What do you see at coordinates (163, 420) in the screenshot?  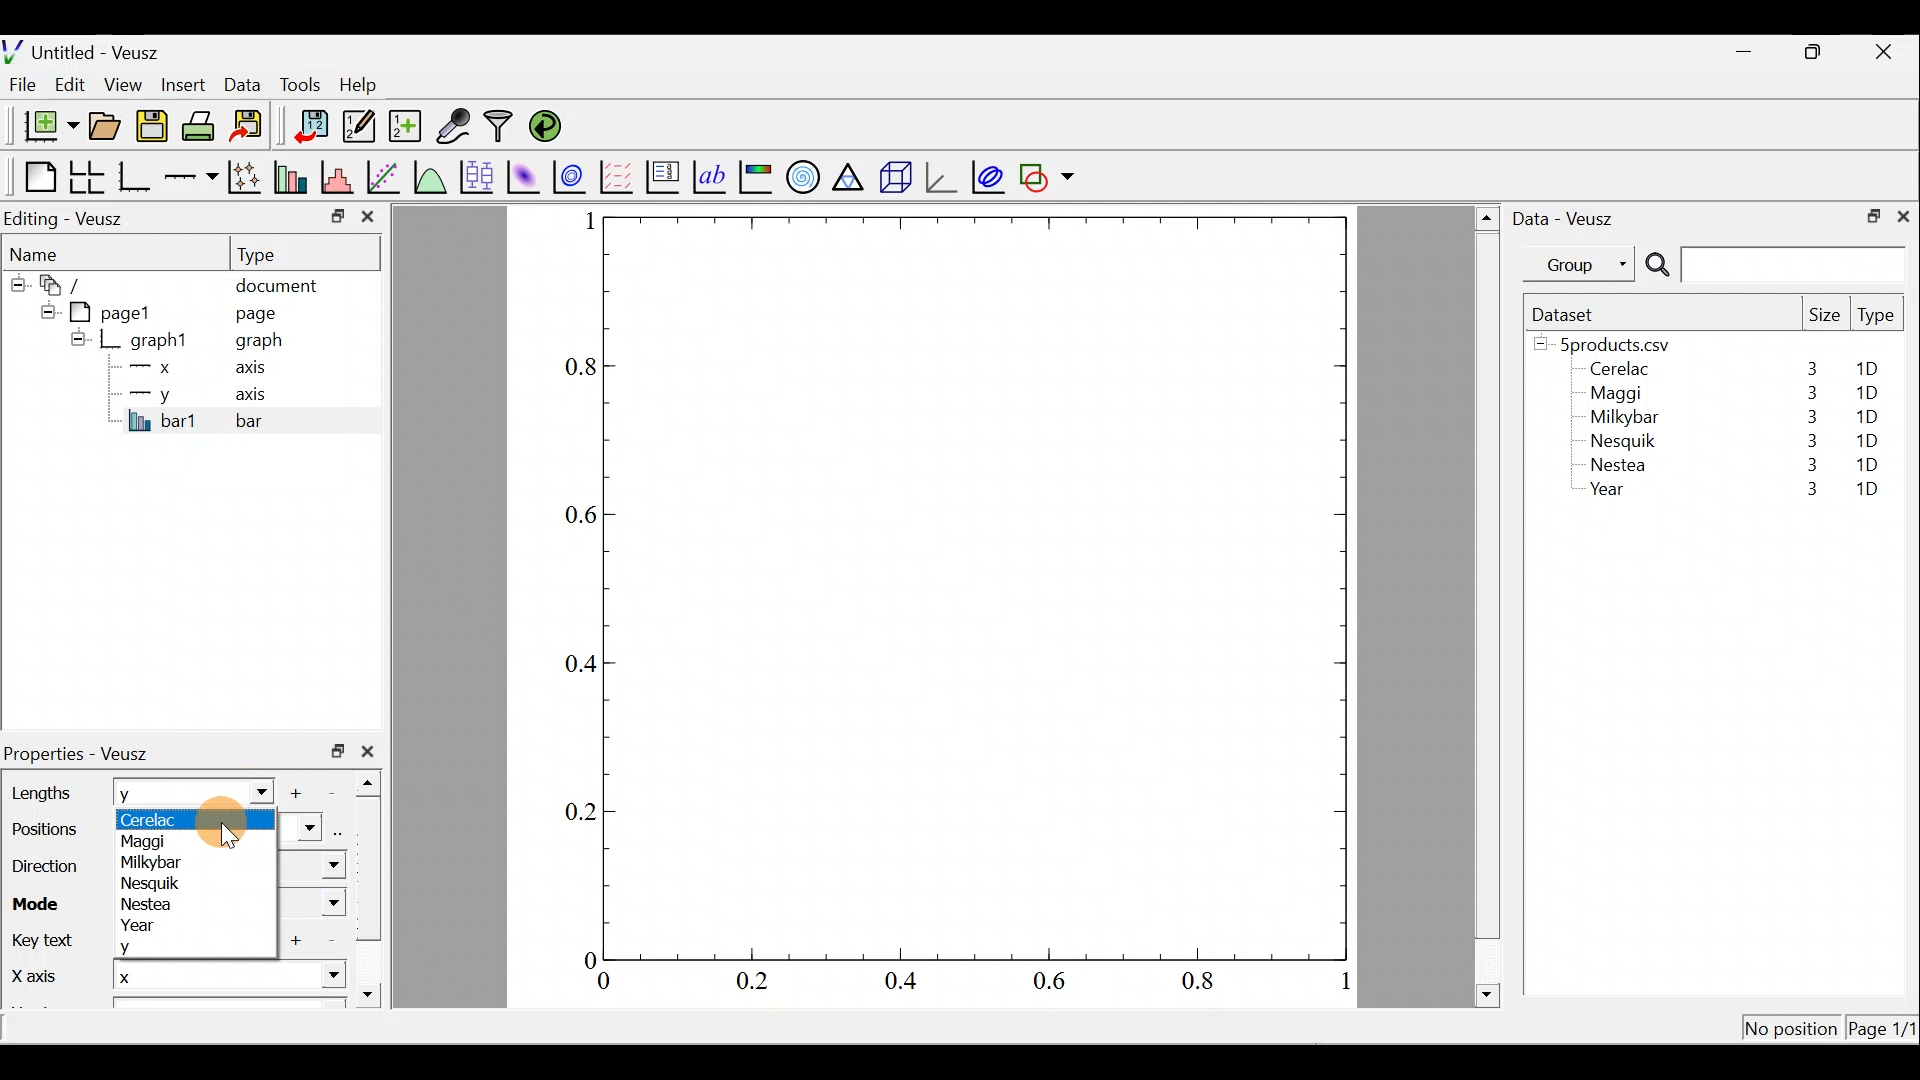 I see `bar1` at bounding box center [163, 420].